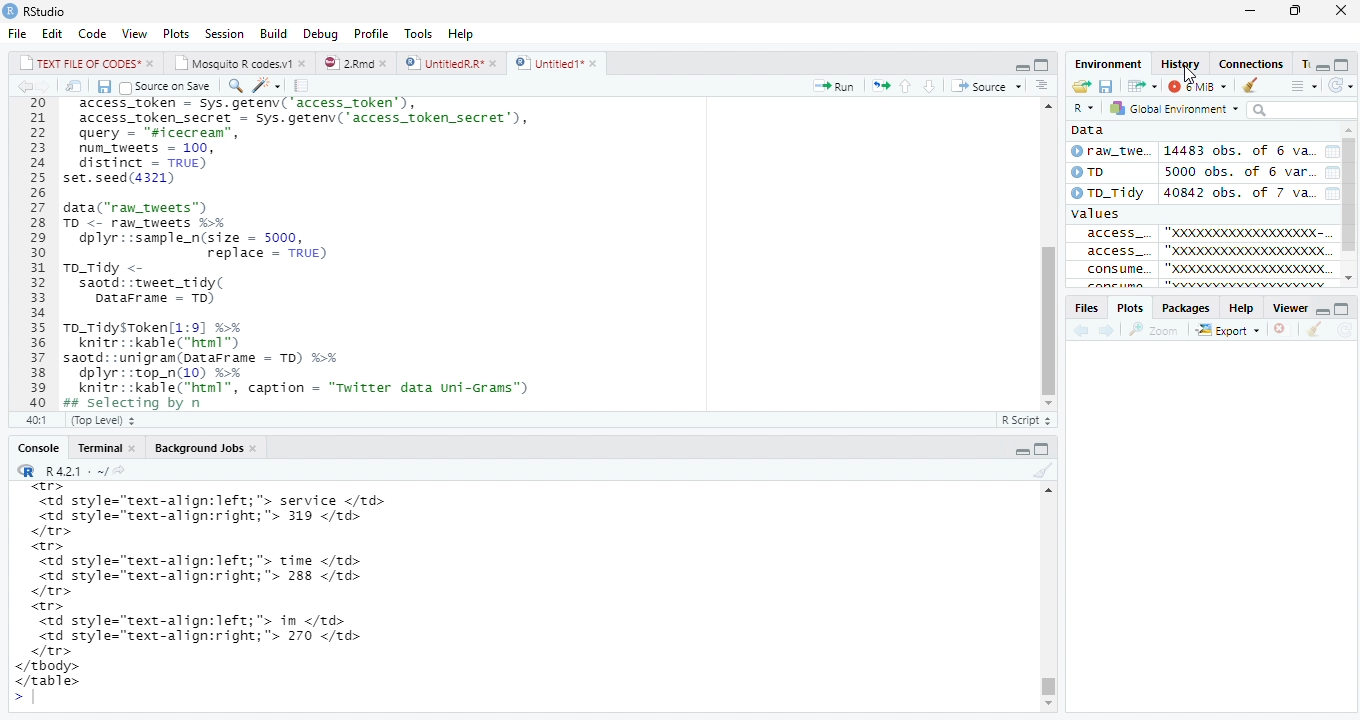 This screenshot has height=720, width=1360. I want to click on | Mosauito R codes.y!, so click(239, 62).